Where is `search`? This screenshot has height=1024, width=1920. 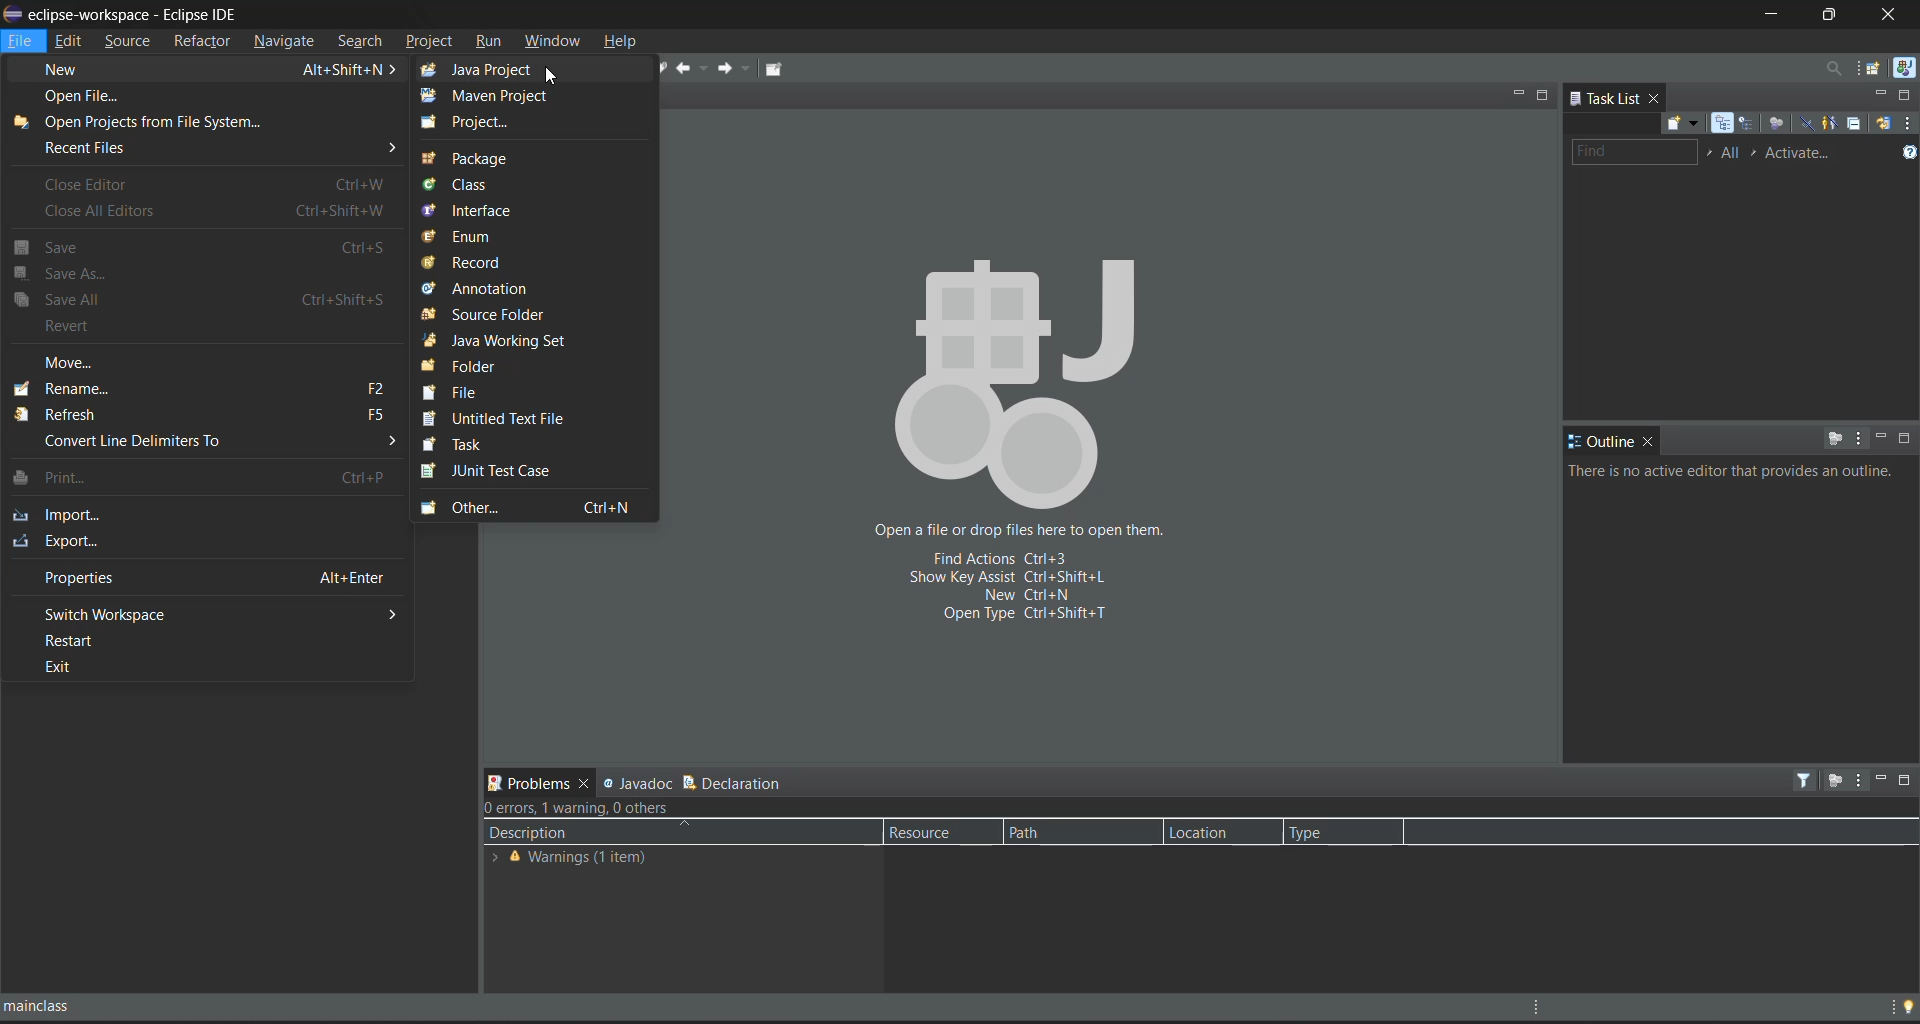 search is located at coordinates (359, 42).